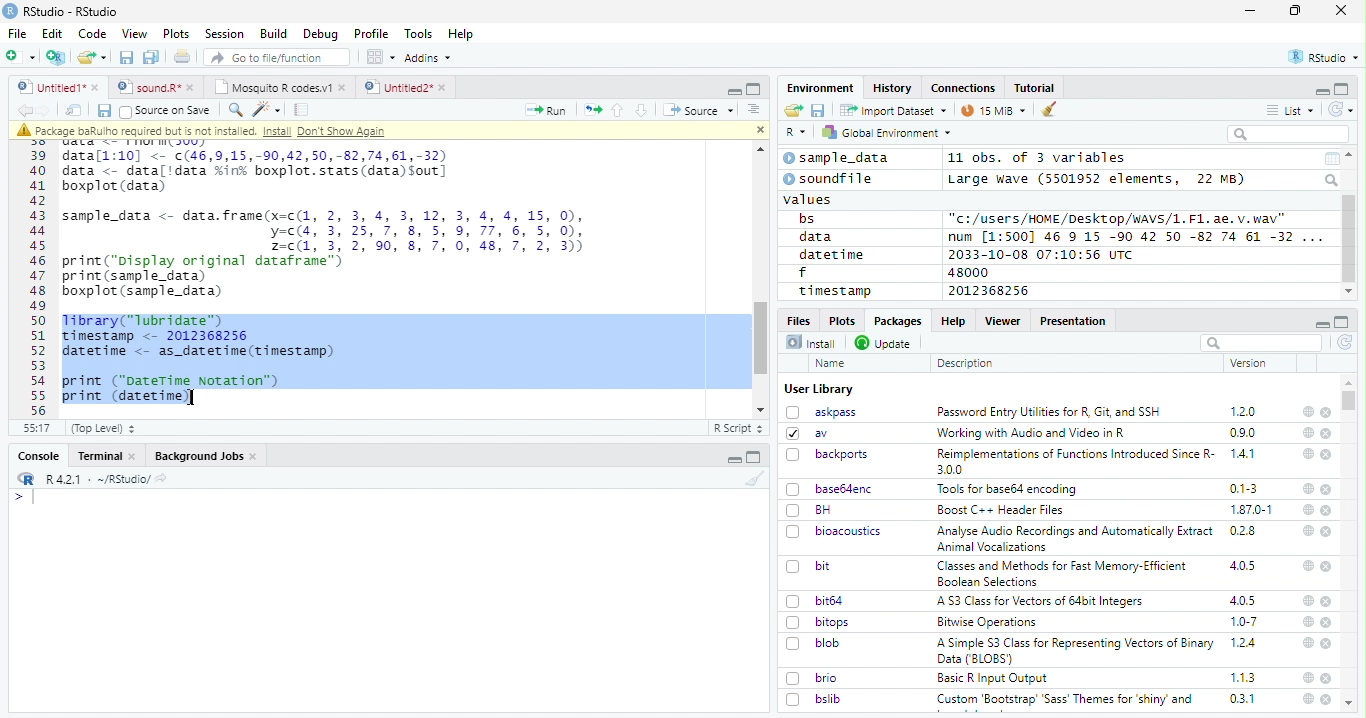 This screenshot has width=1366, height=718. I want to click on values, so click(809, 198).